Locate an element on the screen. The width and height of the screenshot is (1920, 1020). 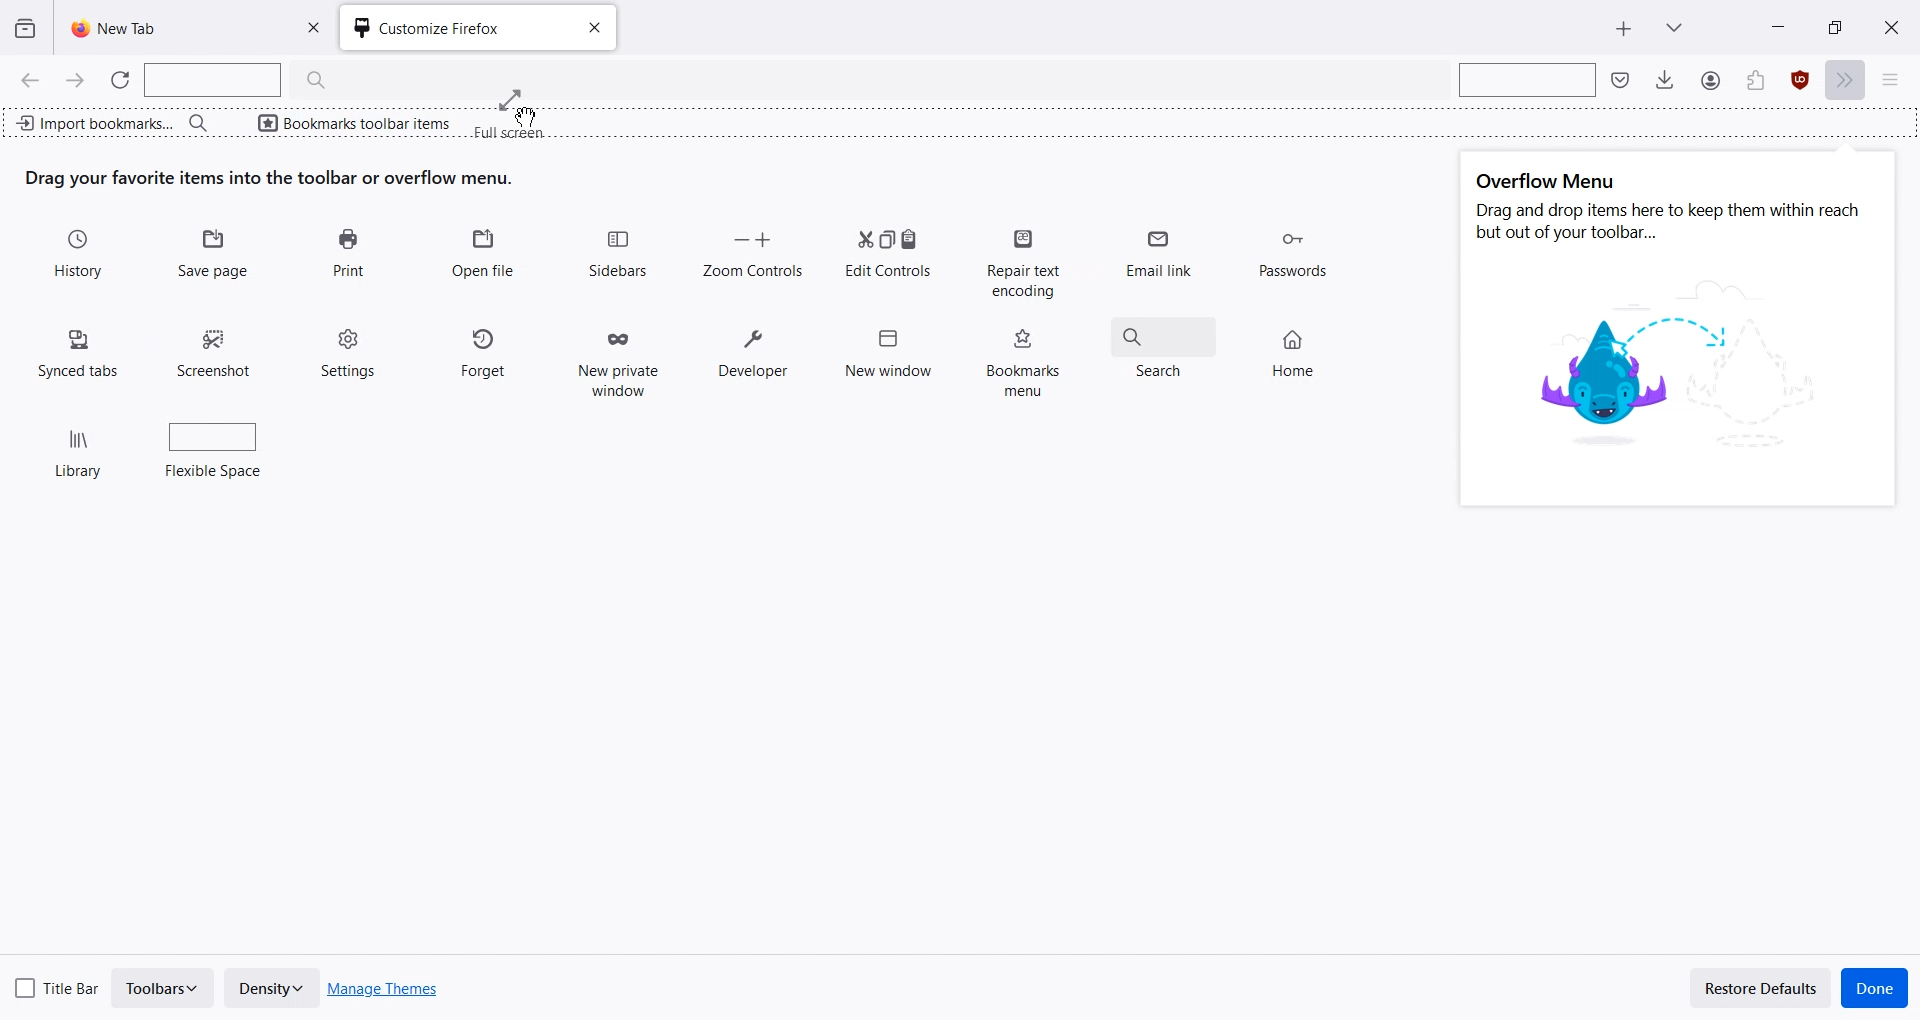
Go Forward one page  is located at coordinates (77, 80).